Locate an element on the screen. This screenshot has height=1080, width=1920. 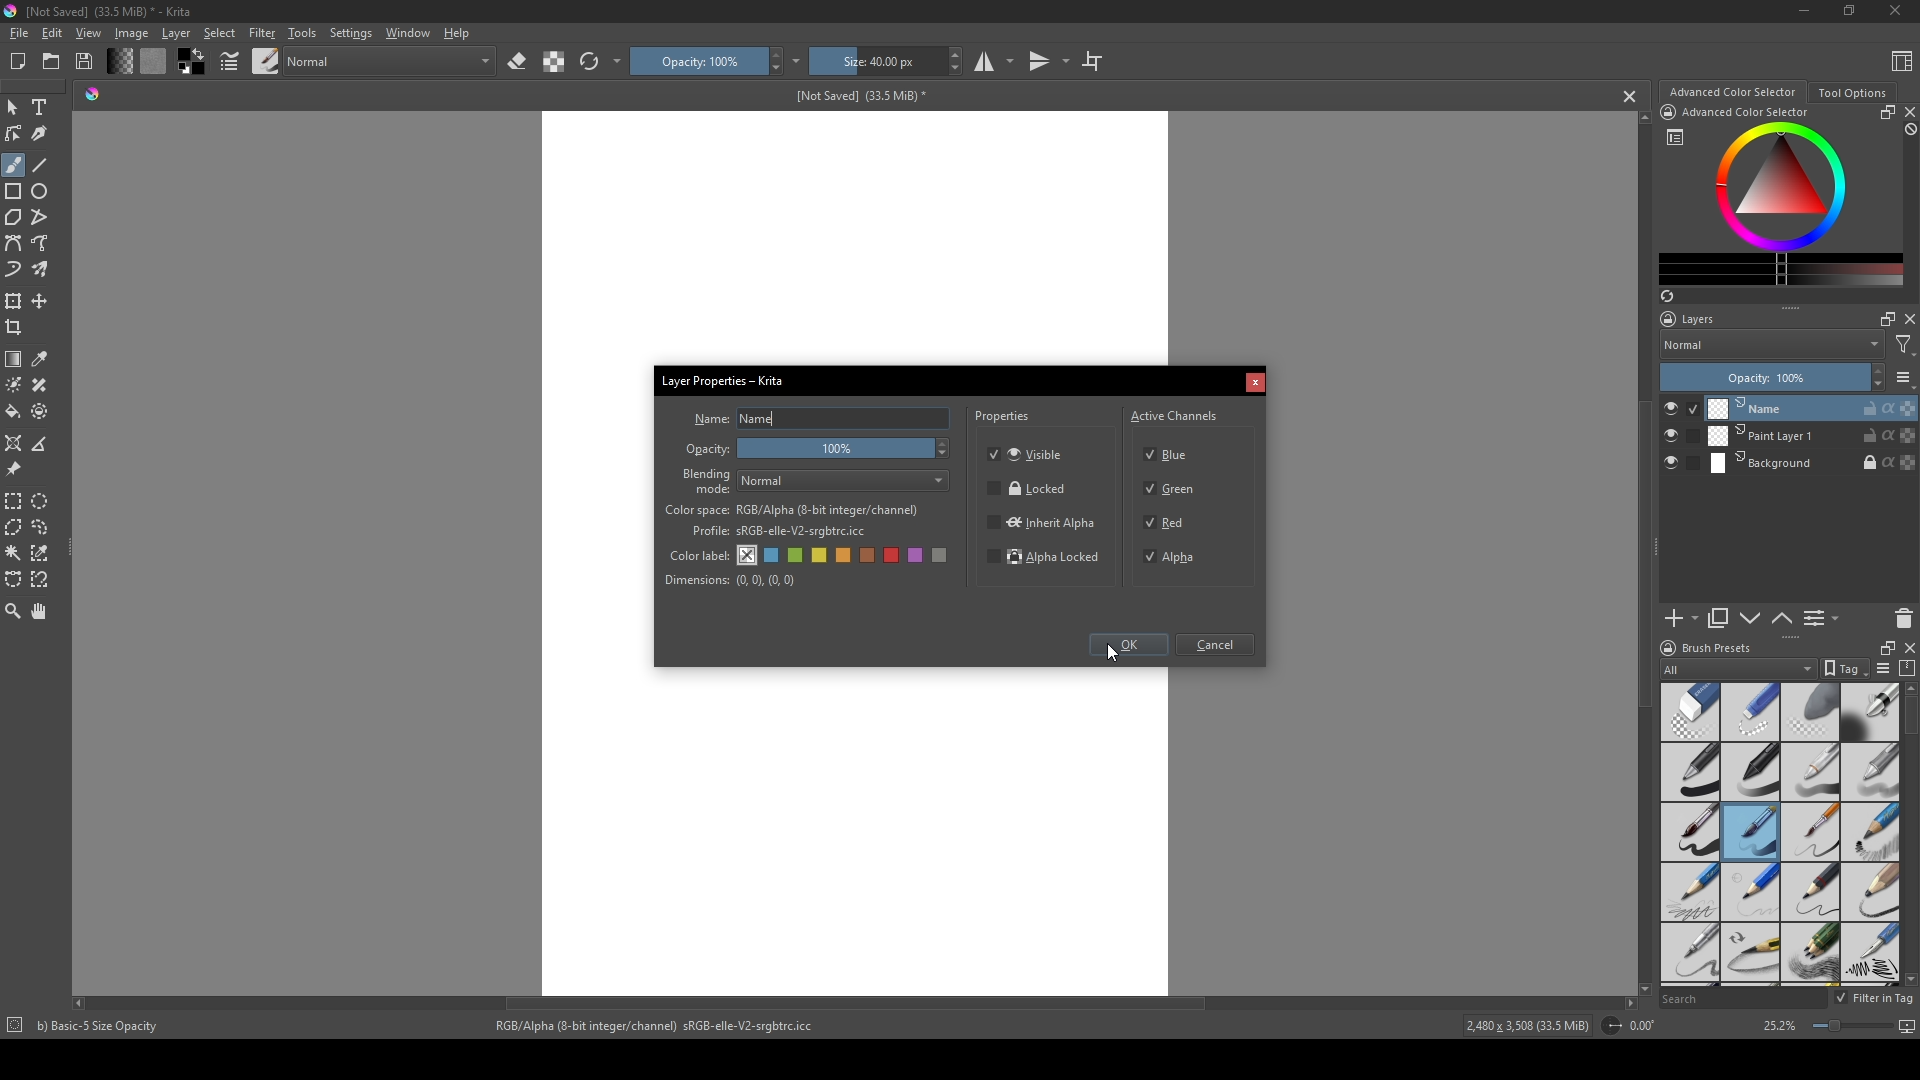
magnetic curve is located at coordinates (42, 581).